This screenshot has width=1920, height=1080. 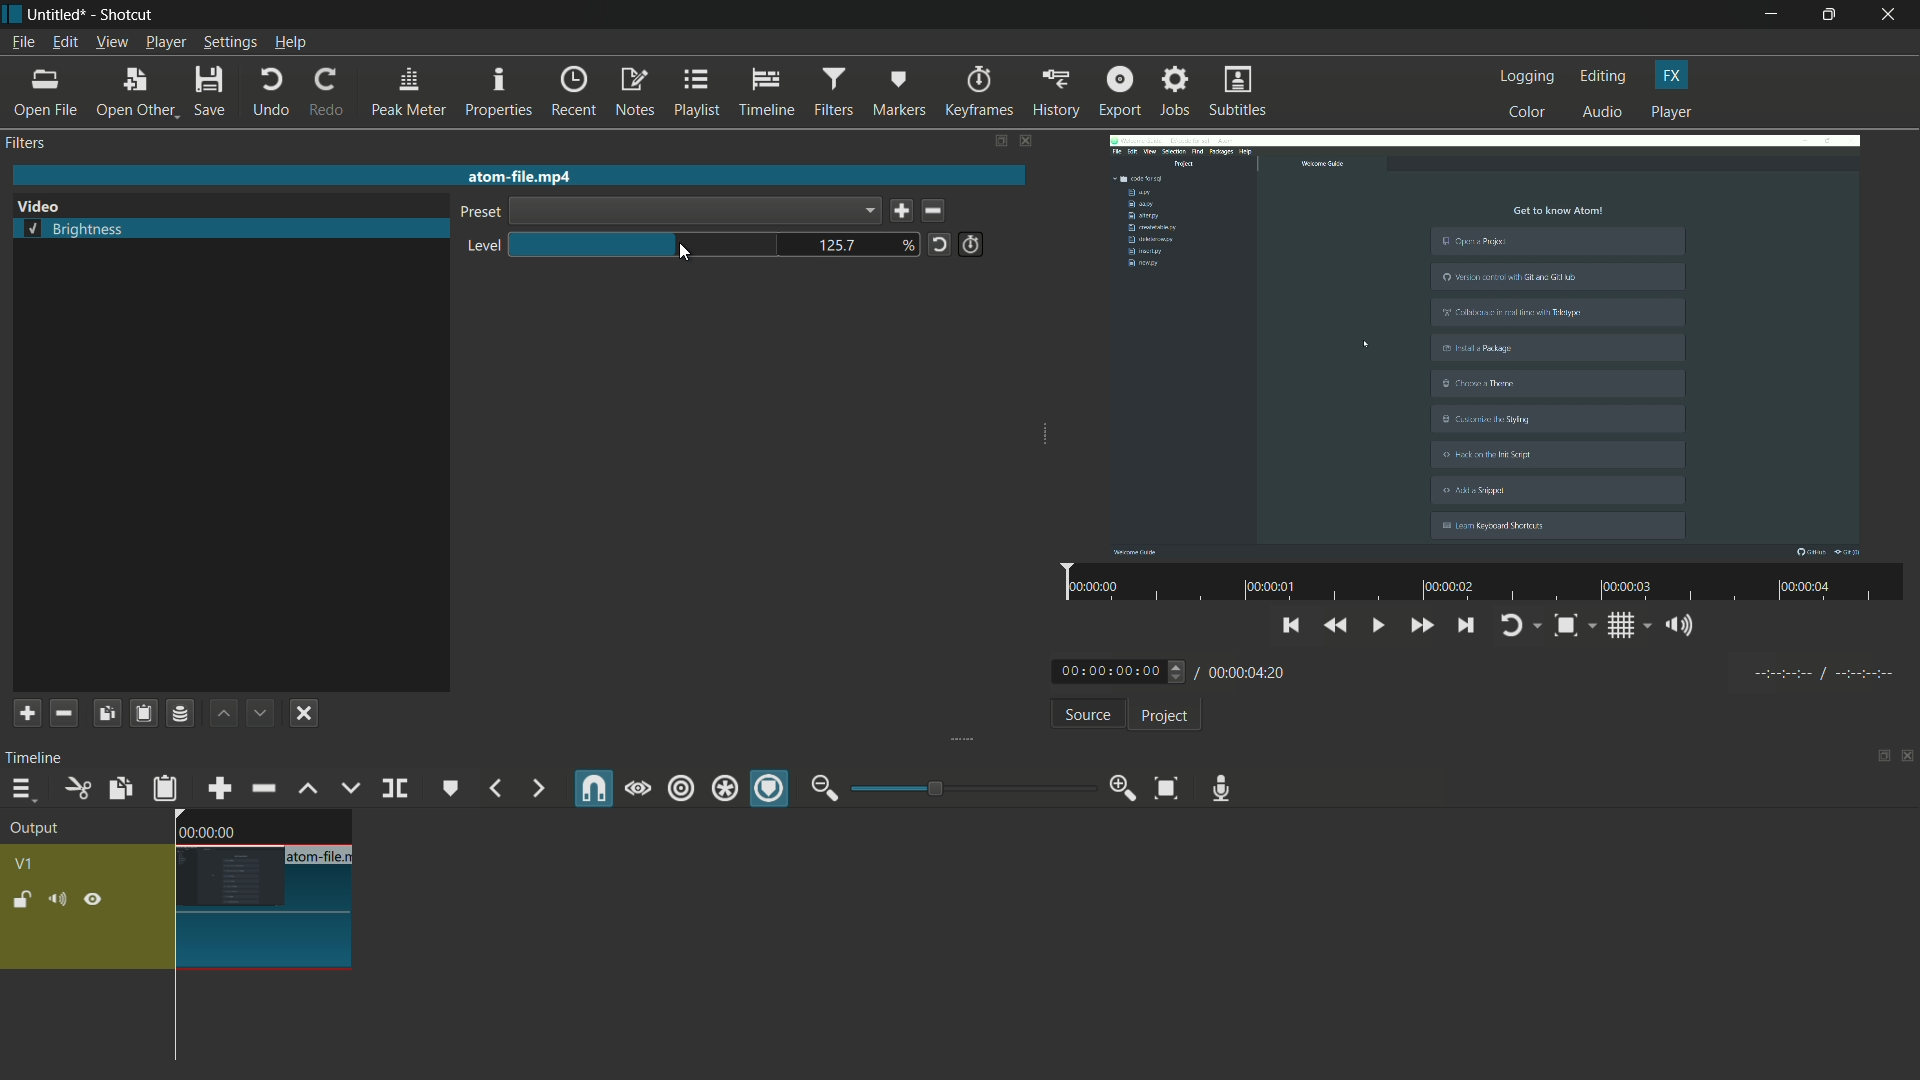 What do you see at coordinates (217, 788) in the screenshot?
I see `append` at bounding box center [217, 788].